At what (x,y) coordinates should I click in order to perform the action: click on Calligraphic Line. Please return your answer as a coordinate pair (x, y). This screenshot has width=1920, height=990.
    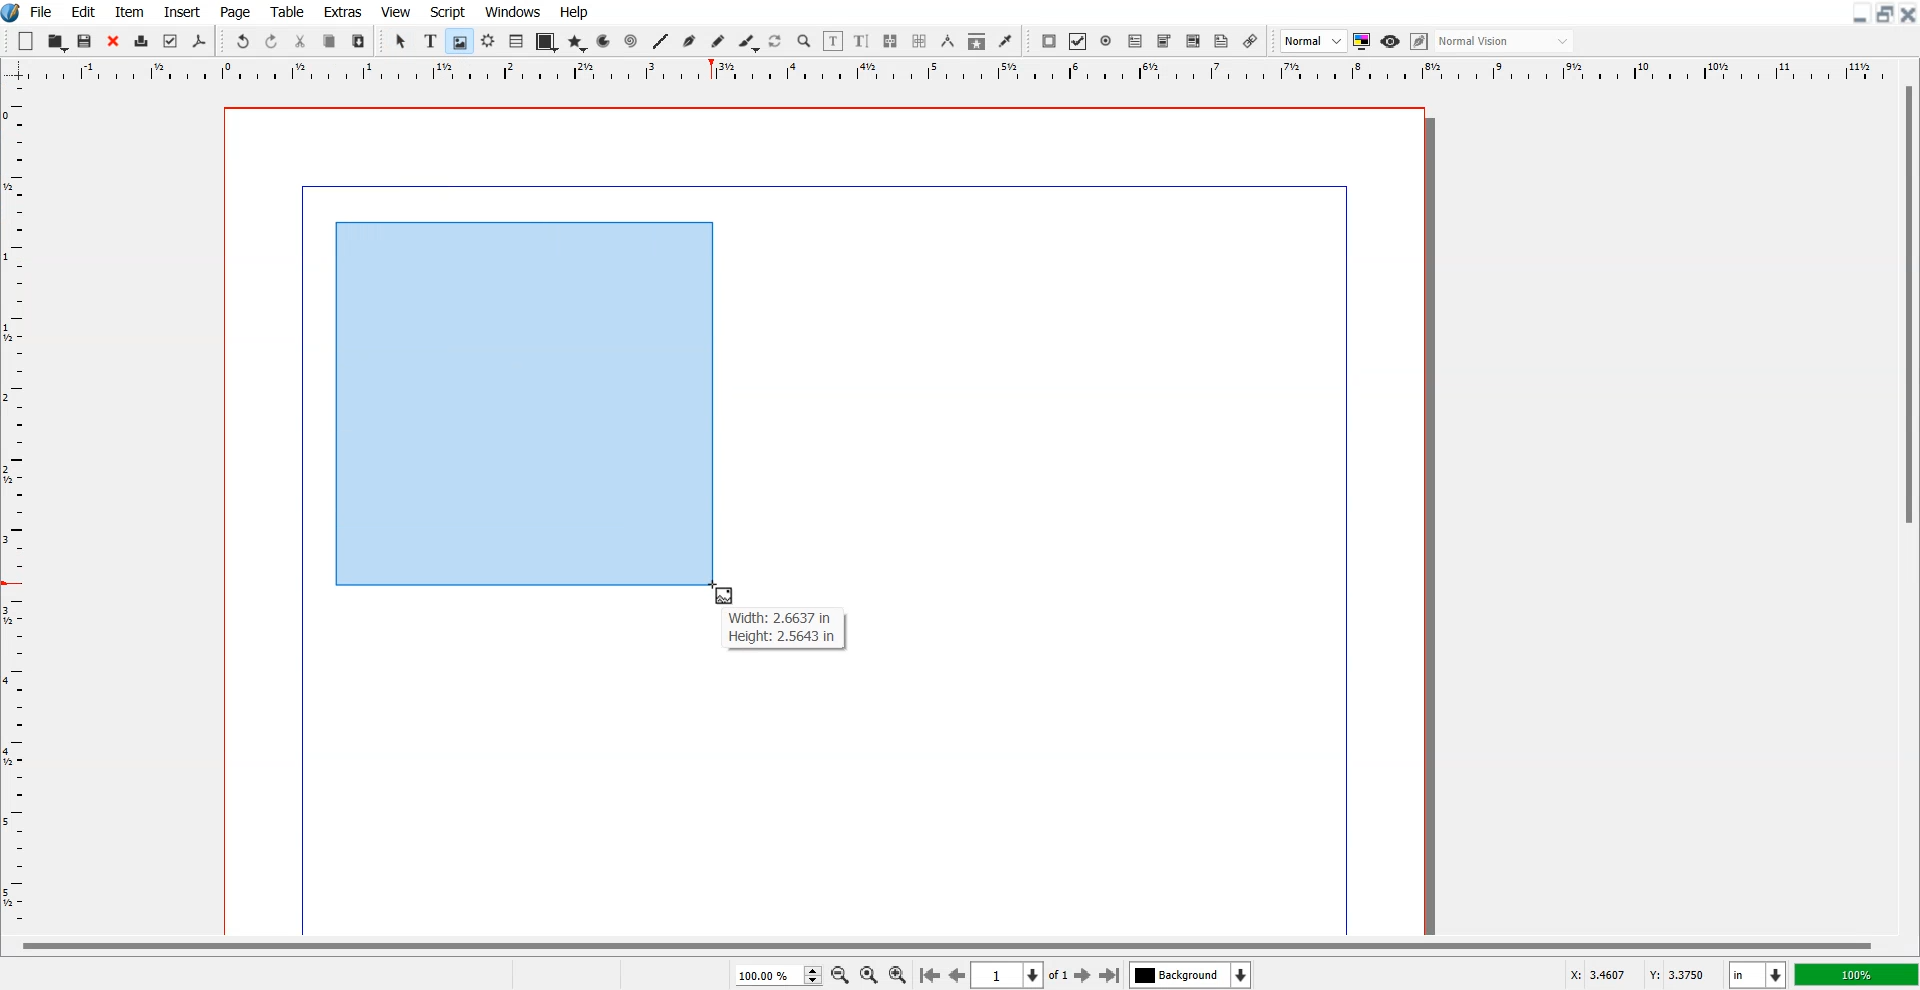
    Looking at the image, I should click on (747, 42).